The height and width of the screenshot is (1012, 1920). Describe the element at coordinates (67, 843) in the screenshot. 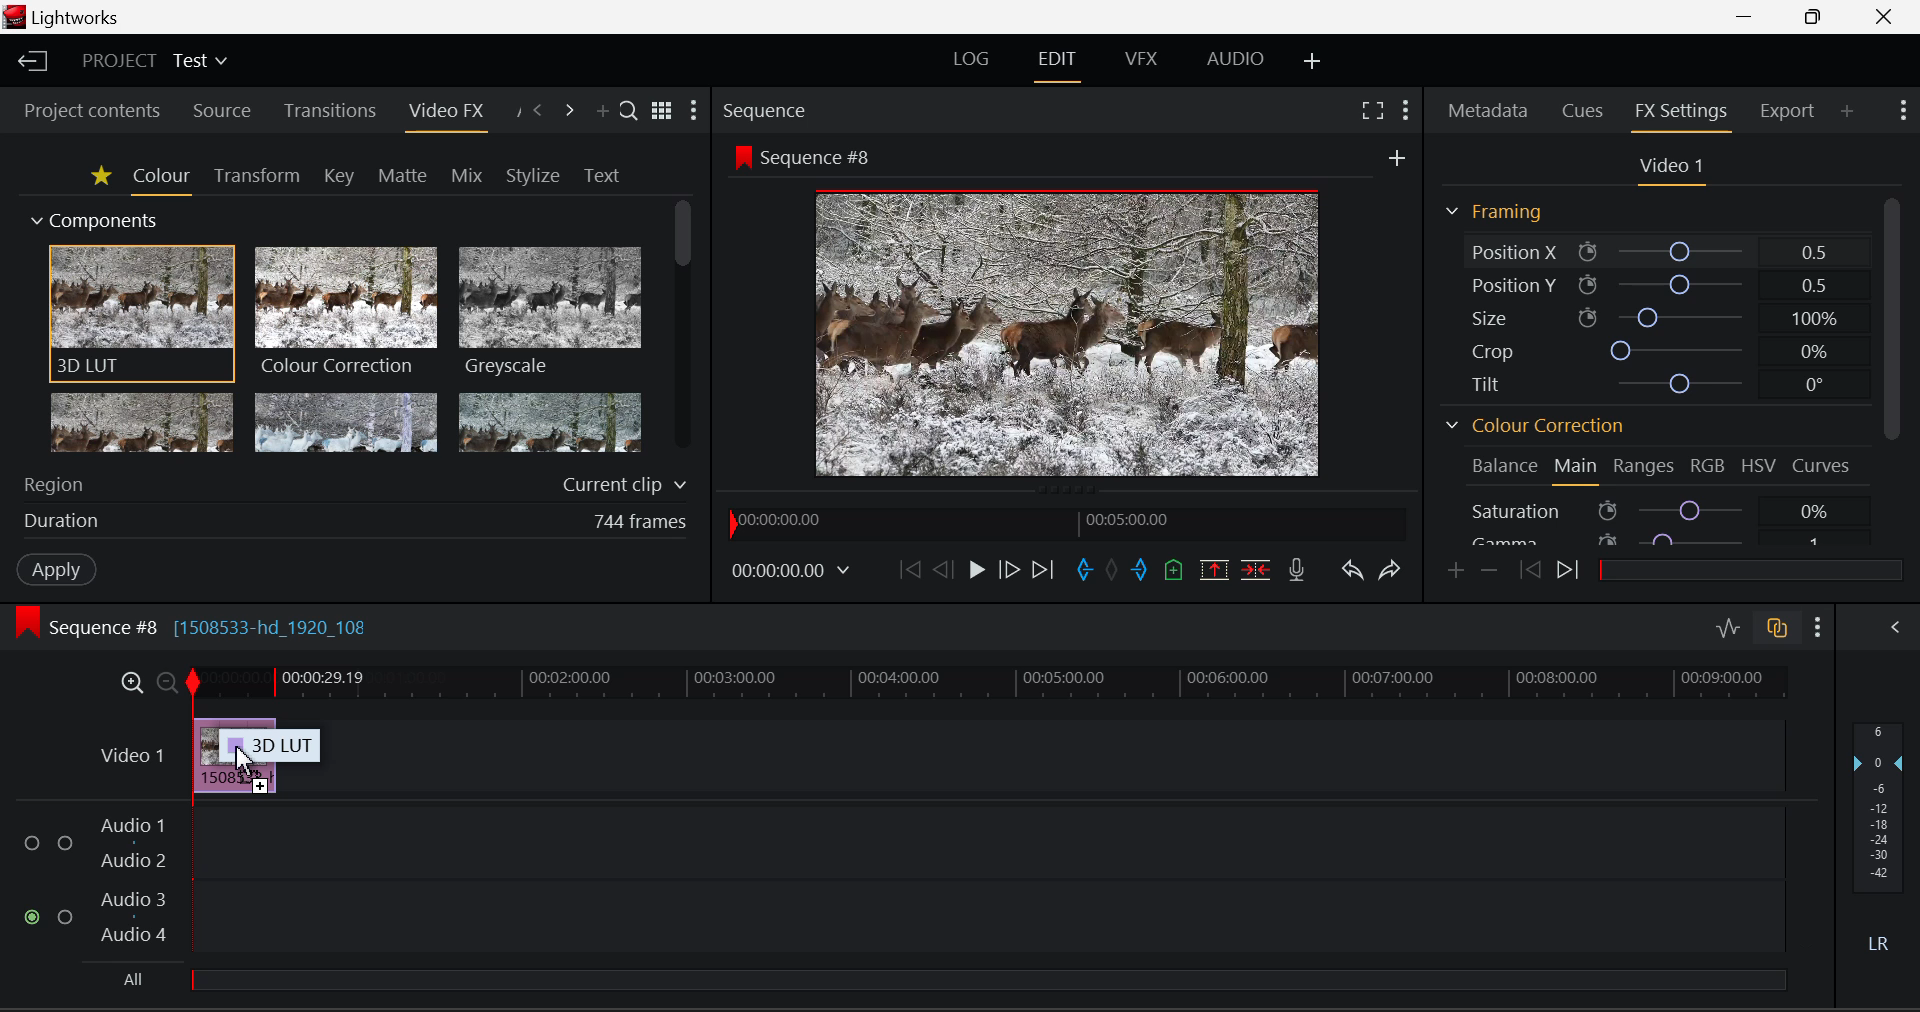

I see `Audio Input Checkbox` at that location.